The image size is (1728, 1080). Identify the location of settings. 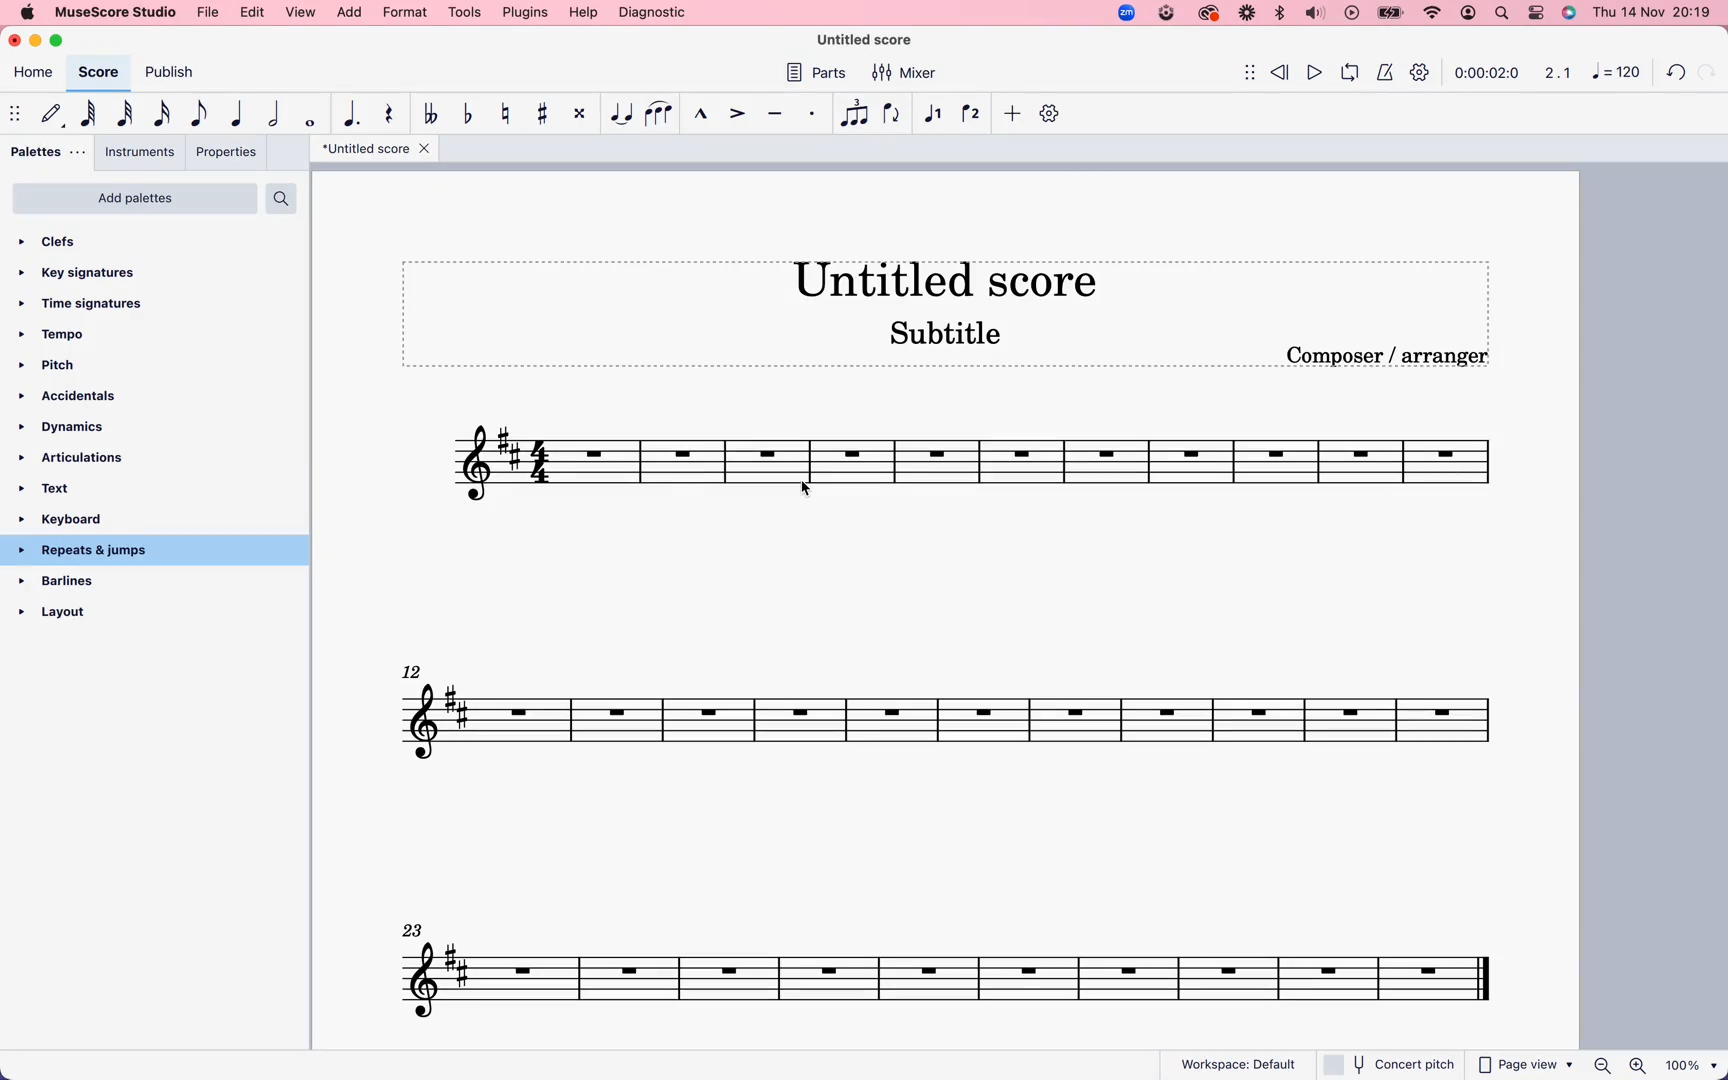
(1423, 75).